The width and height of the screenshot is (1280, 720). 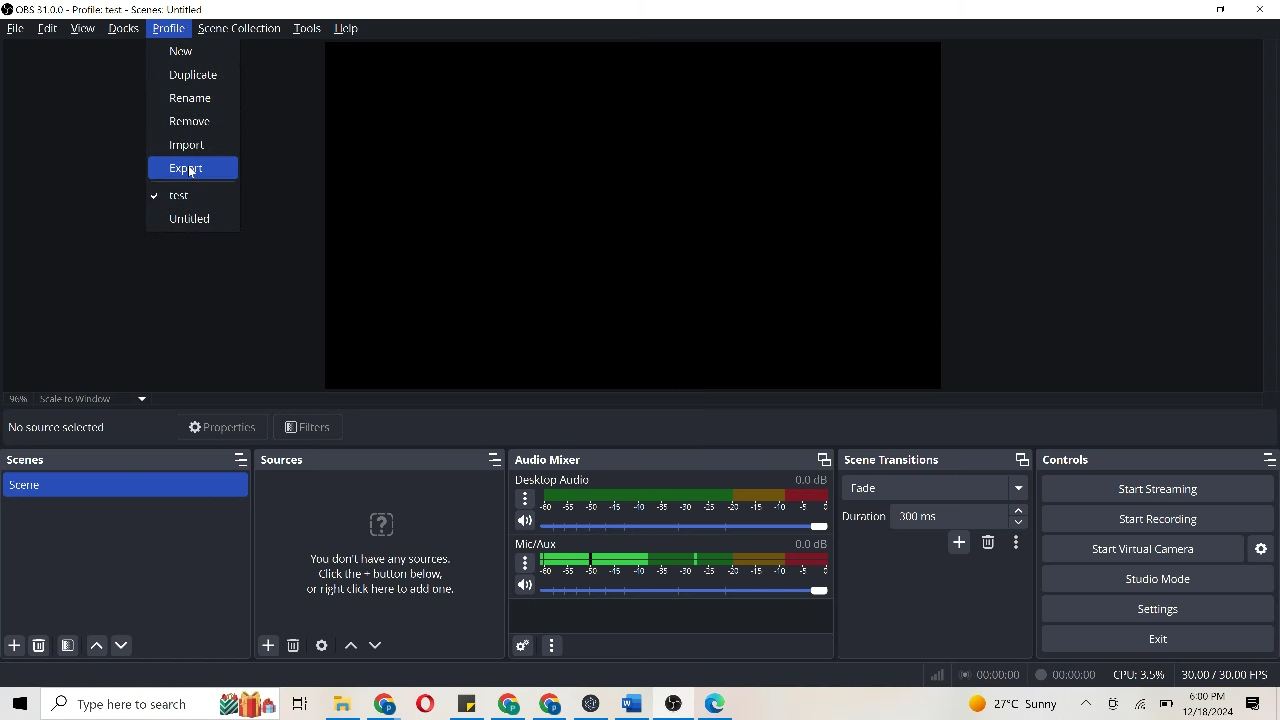 I want to click on icon, so click(x=717, y=701).